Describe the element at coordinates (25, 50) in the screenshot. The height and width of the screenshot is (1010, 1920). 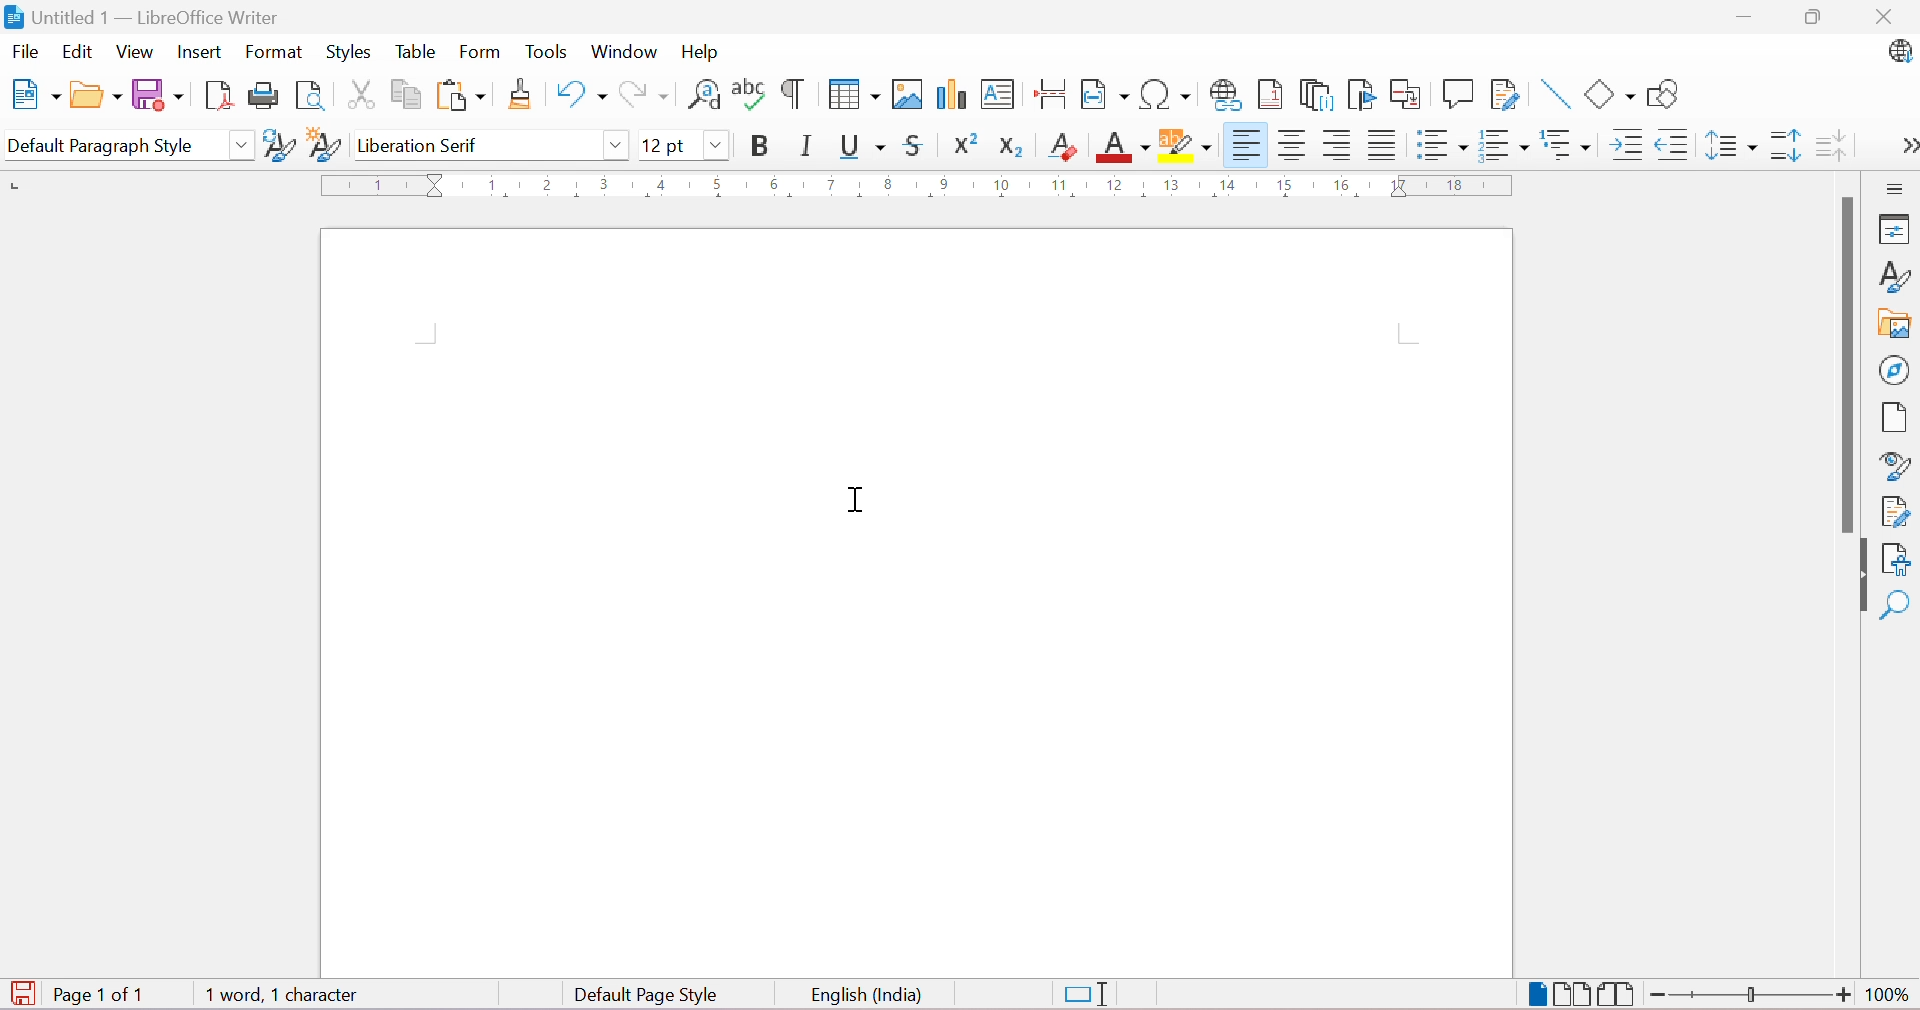
I see `File` at that location.